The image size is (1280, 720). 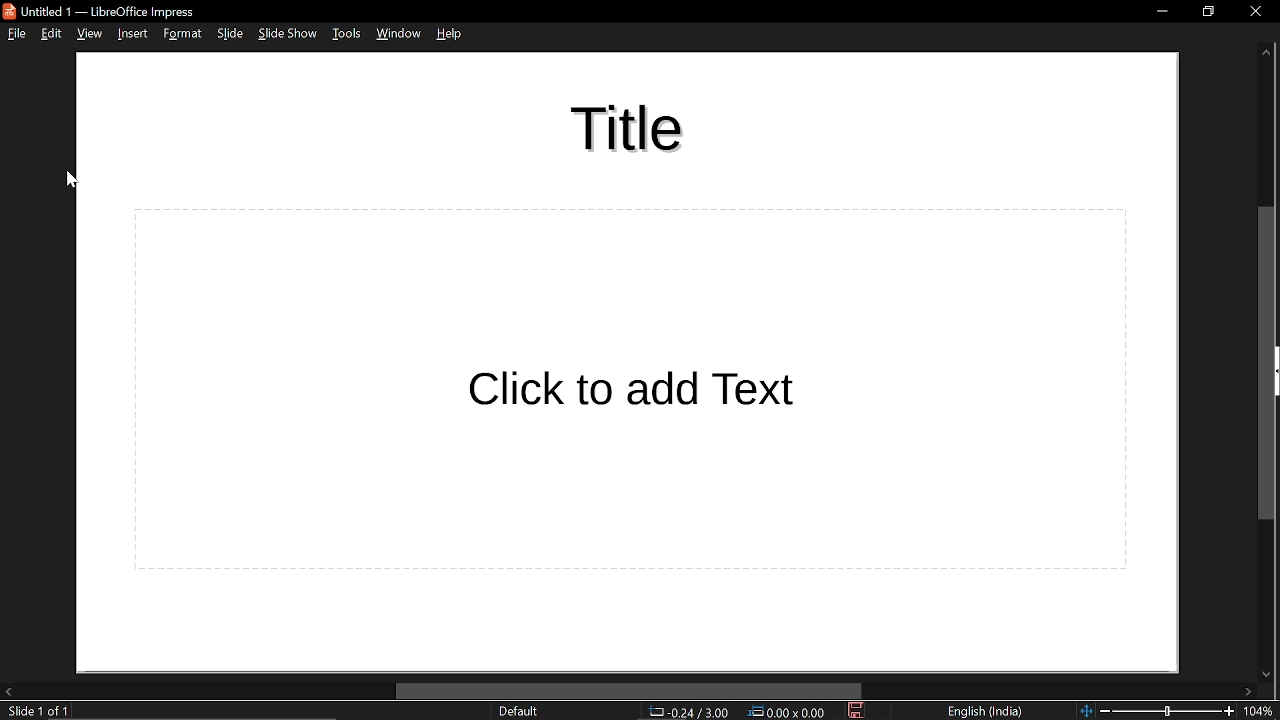 What do you see at coordinates (1105, 710) in the screenshot?
I see `zoom out` at bounding box center [1105, 710].